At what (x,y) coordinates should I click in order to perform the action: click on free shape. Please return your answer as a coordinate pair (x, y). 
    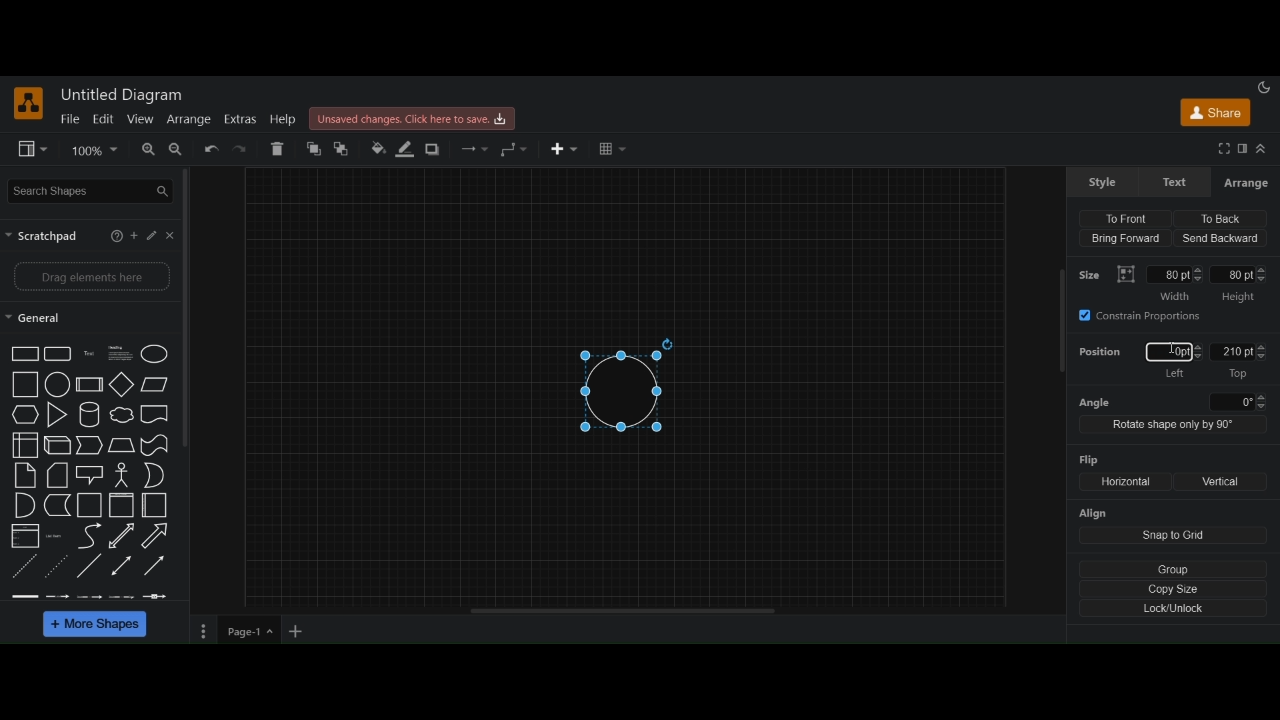
    Looking at the image, I should click on (58, 506).